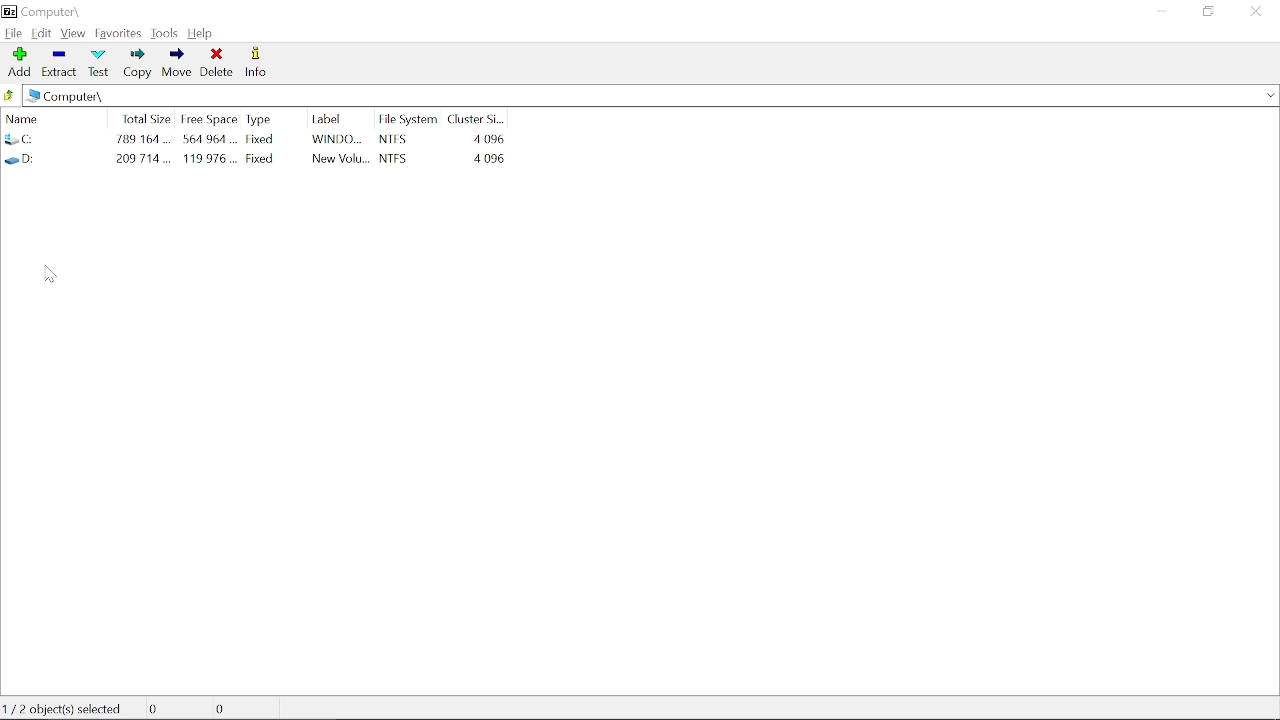 The width and height of the screenshot is (1280, 720). Describe the element at coordinates (1158, 13) in the screenshot. I see `minimize` at that location.